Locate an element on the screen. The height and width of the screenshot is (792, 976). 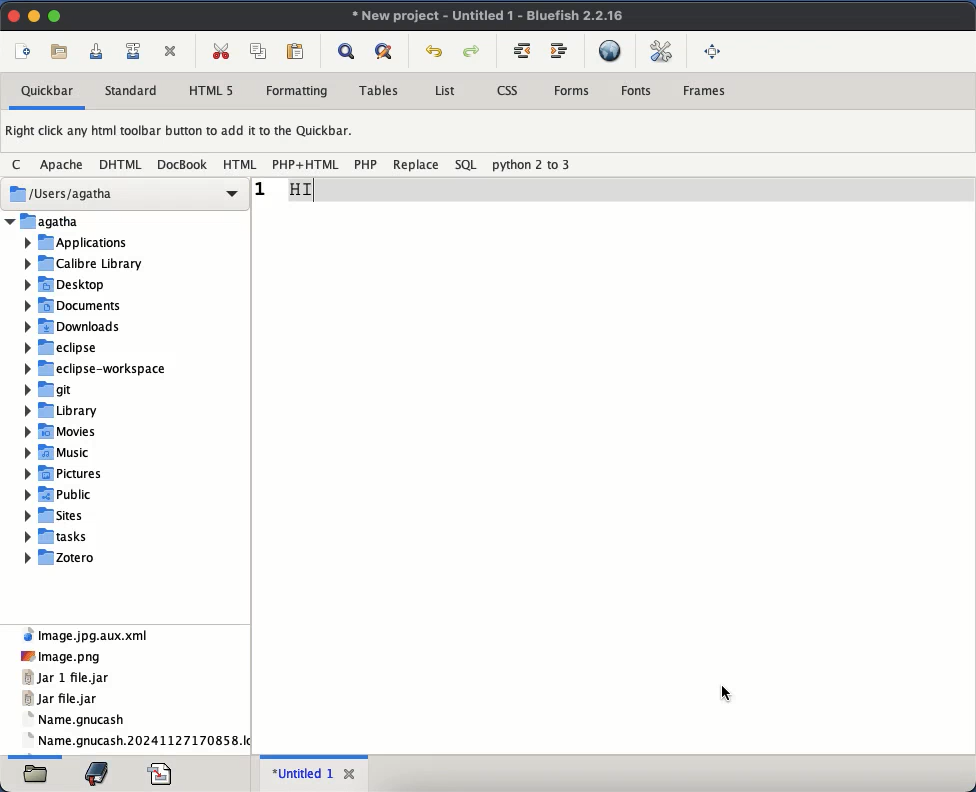
save file as is located at coordinates (135, 49).